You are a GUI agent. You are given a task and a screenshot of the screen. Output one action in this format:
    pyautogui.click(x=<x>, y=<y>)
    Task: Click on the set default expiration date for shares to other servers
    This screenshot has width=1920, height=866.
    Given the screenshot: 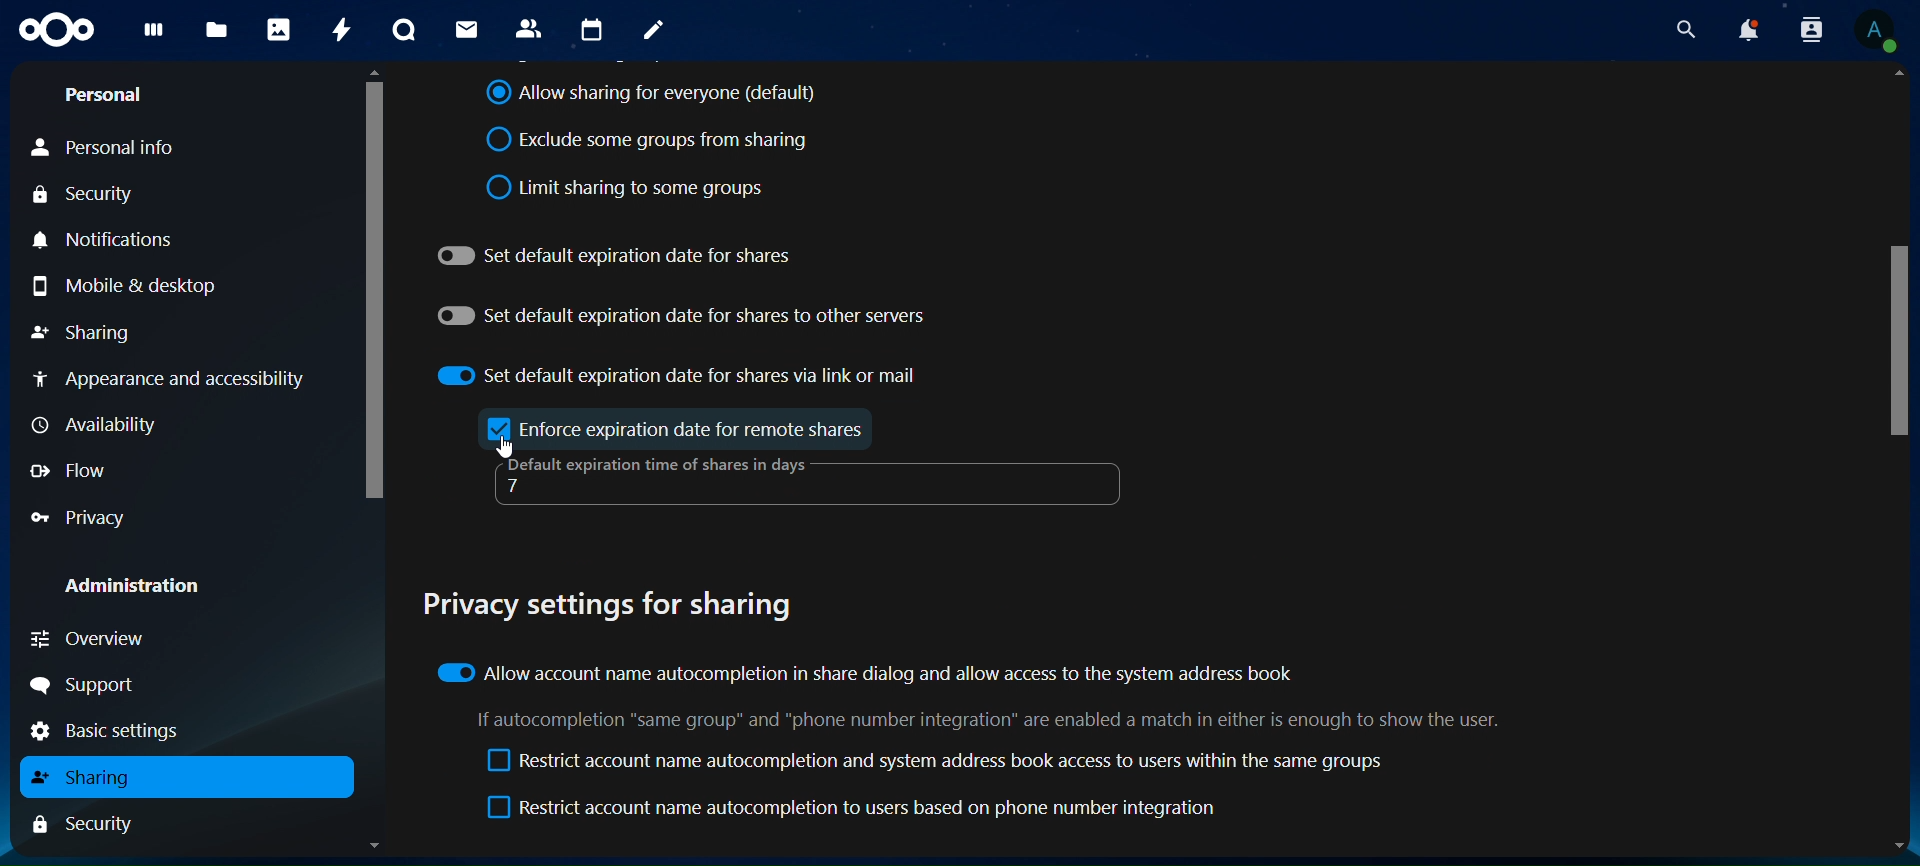 What is the action you would take?
    pyautogui.click(x=682, y=312)
    